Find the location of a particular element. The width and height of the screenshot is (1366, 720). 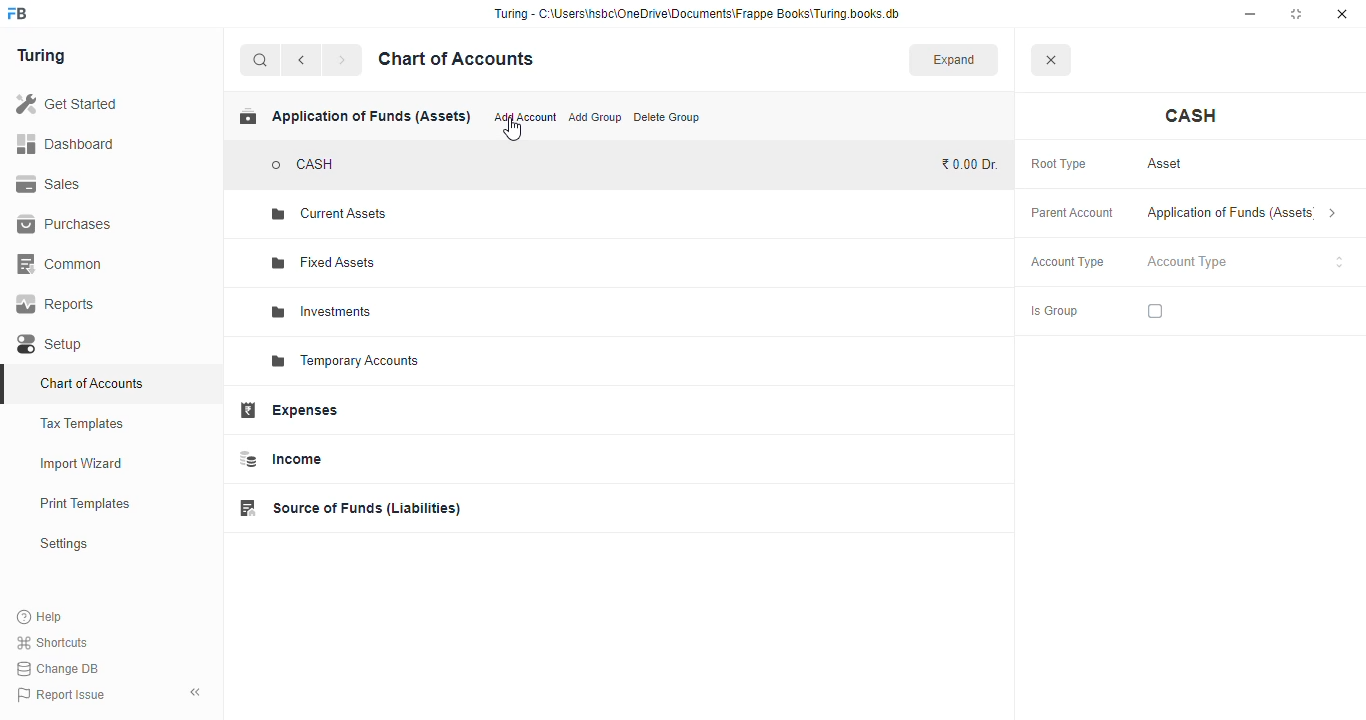

purchases is located at coordinates (67, 225).